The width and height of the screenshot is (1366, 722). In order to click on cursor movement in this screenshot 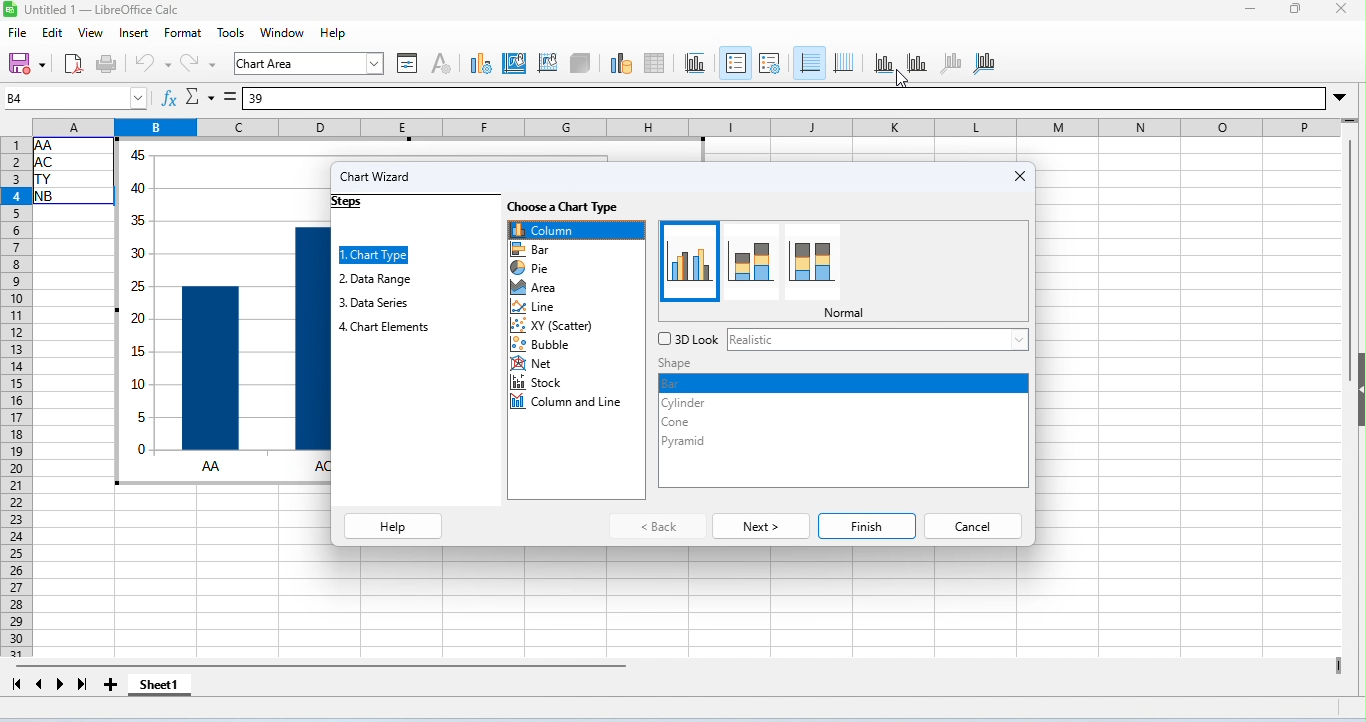, I will do `click(901, 80)`.